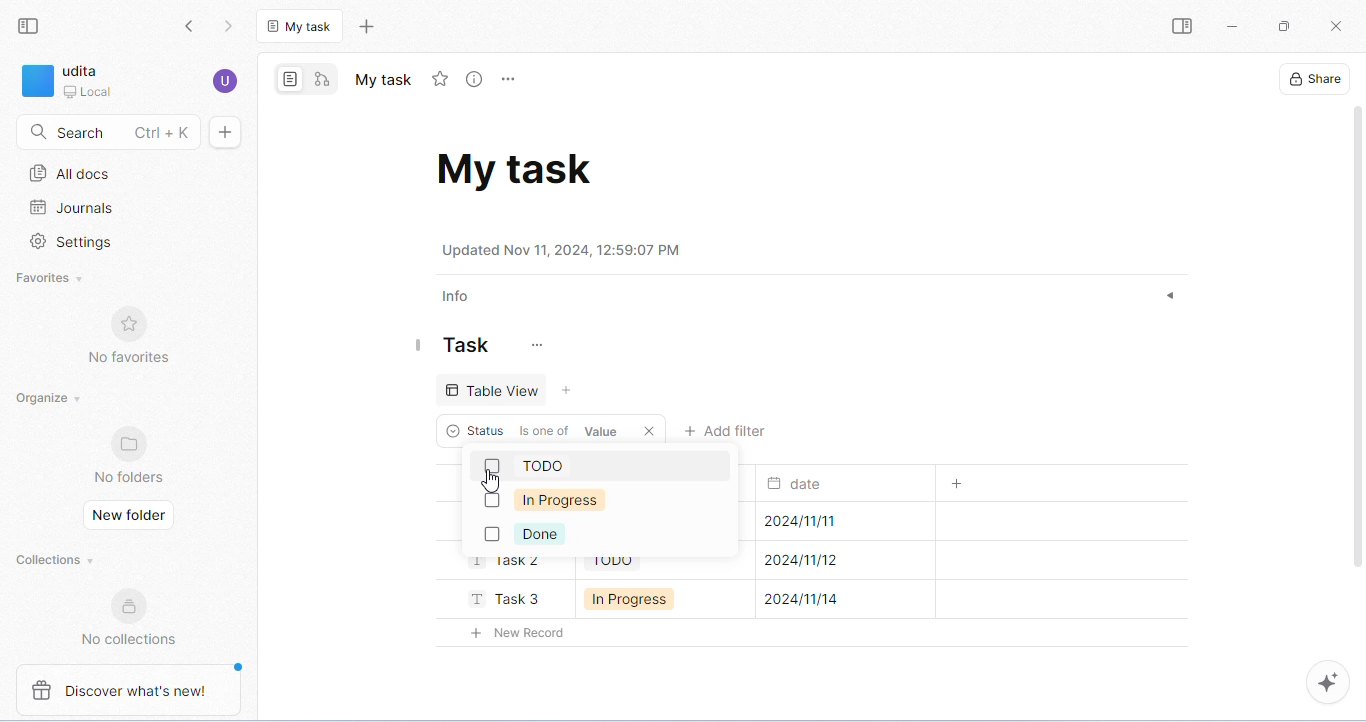 Image resolution: width=1366 pixels, height=722 pixels. What do you see at coordinates (628, 599) in the screenshot?
I see `in progress` at bounding box center [628, 599].